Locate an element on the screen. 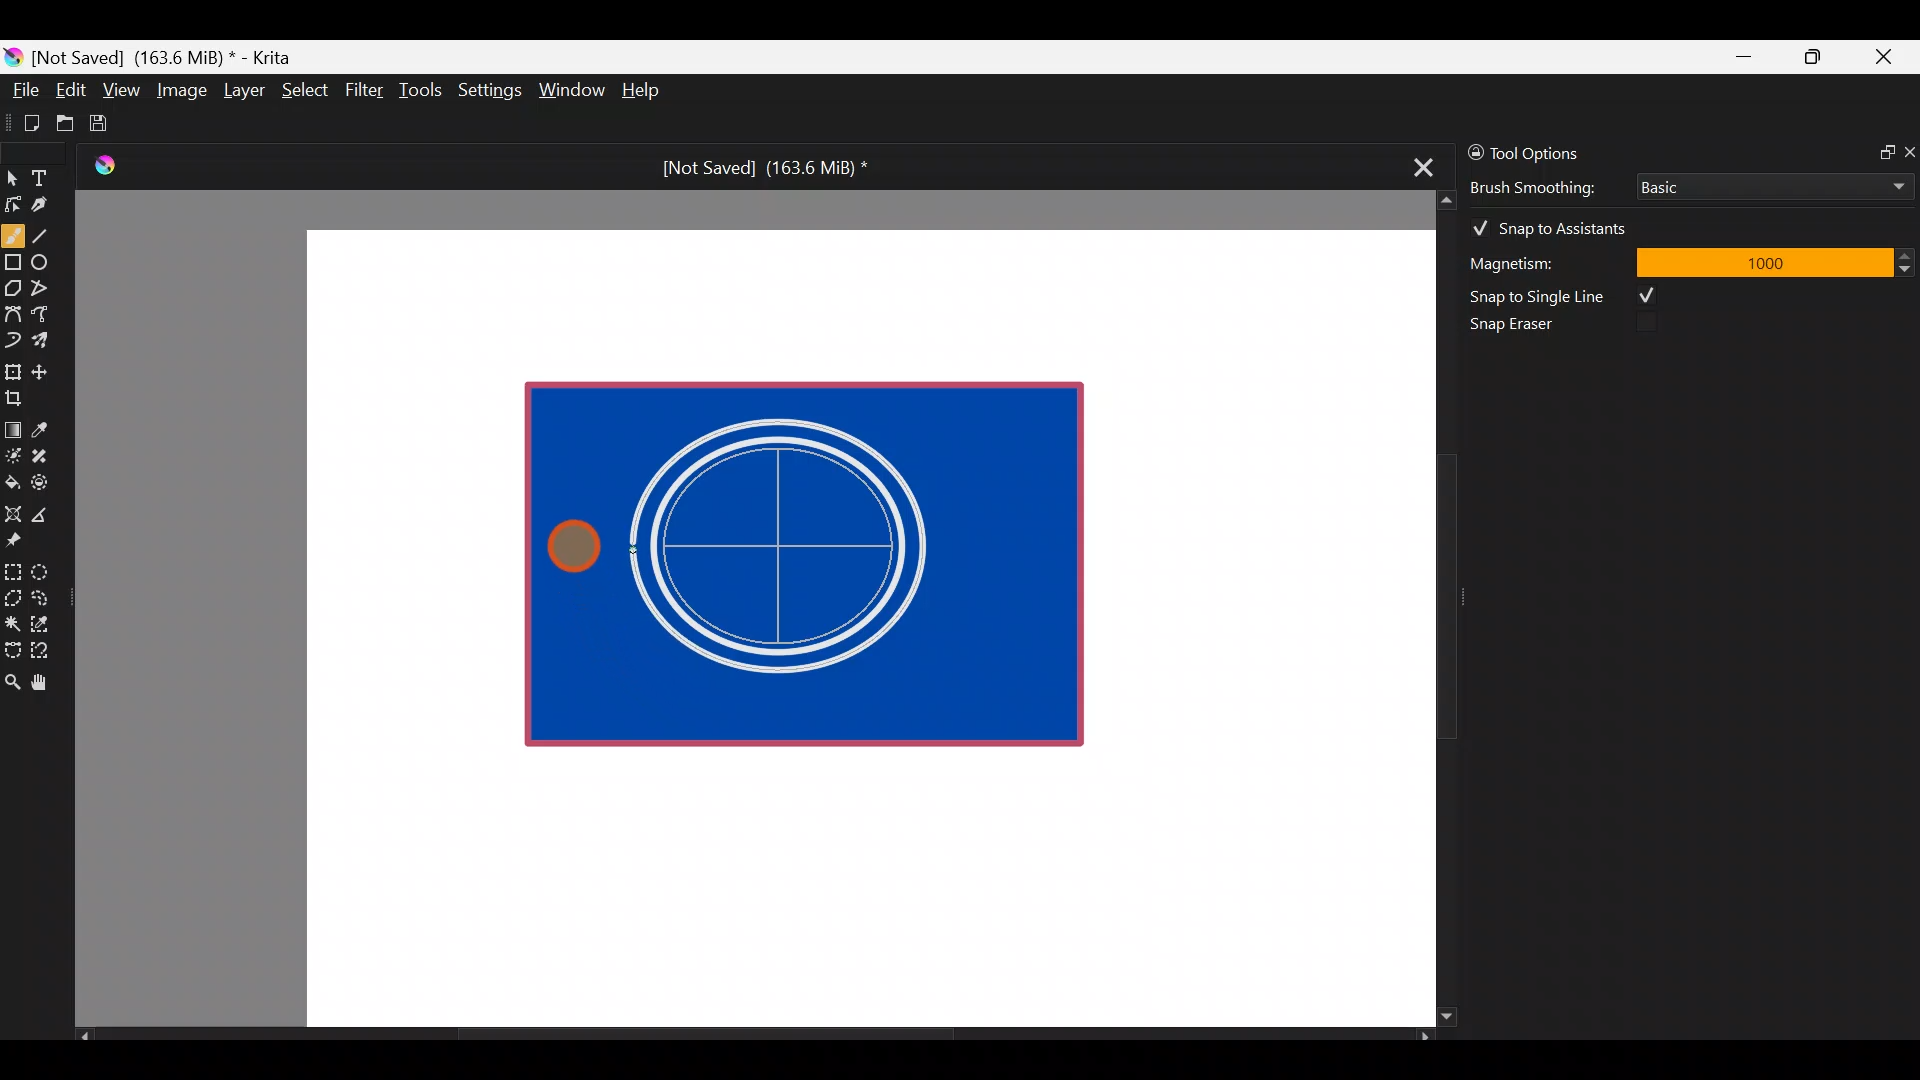  Multibrush tool is located at coordinates (48, 339).